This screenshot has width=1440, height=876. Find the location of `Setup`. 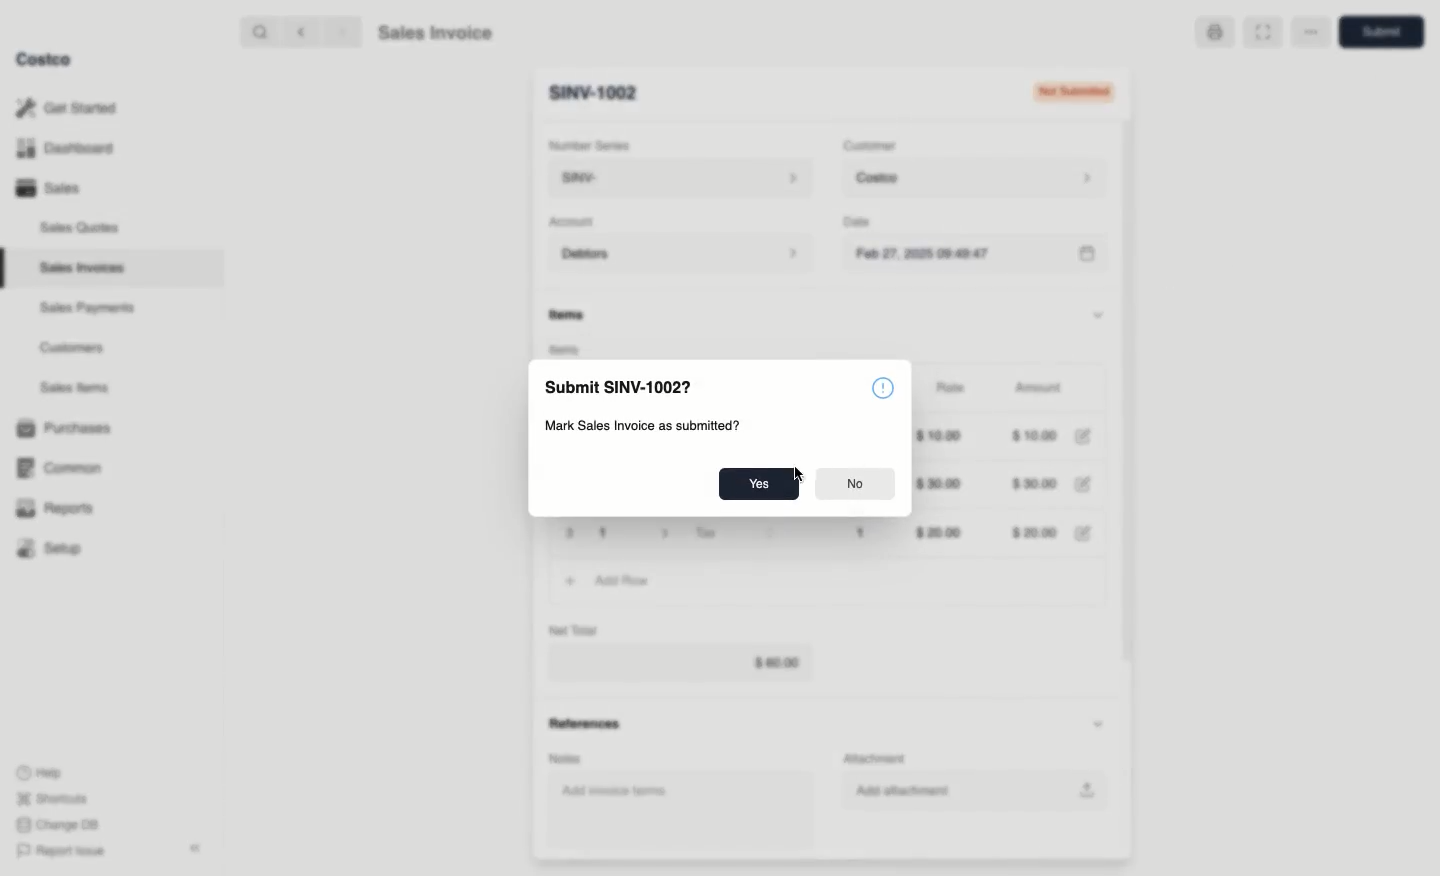

Setup is located at coordinates (51, 550).